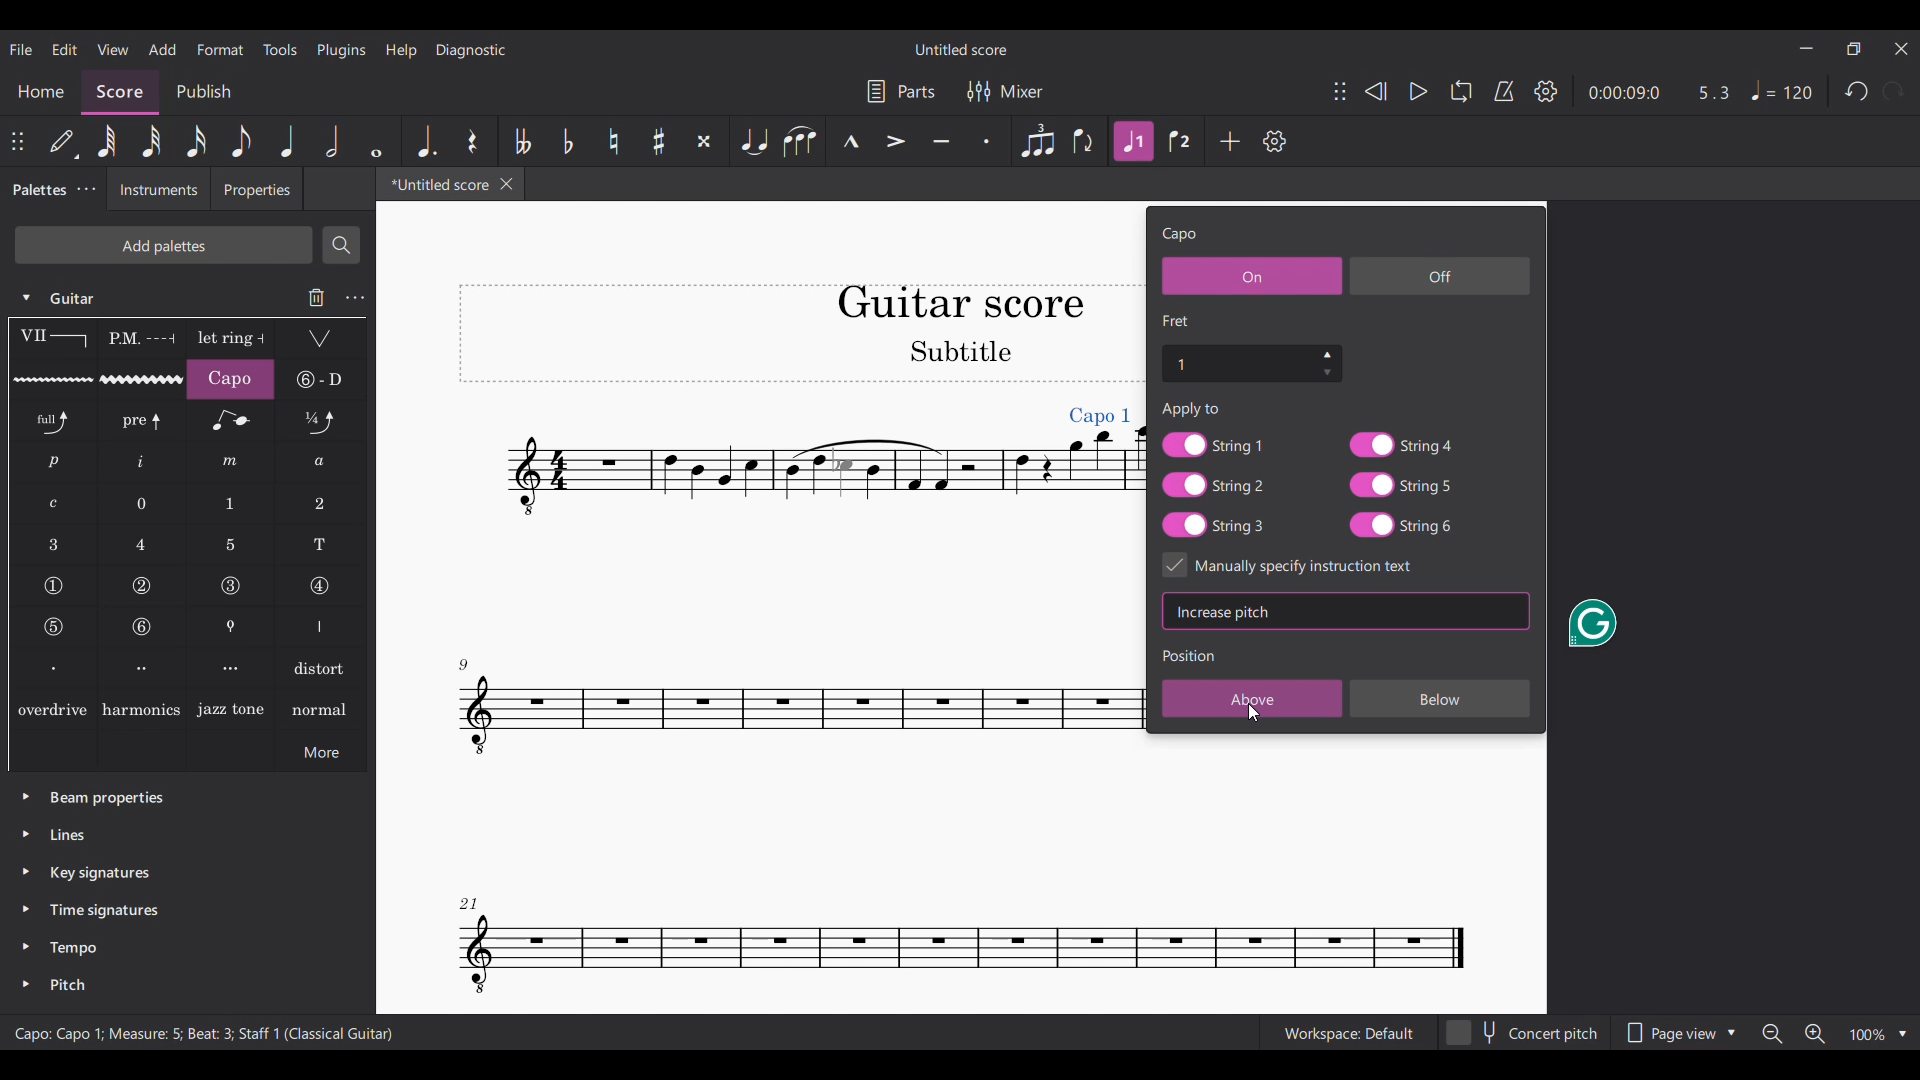 This screenshot has width=1920, height=1080. Describe the element at coordinates (17, 141) in the screenshot. I see `Change position` at that location.